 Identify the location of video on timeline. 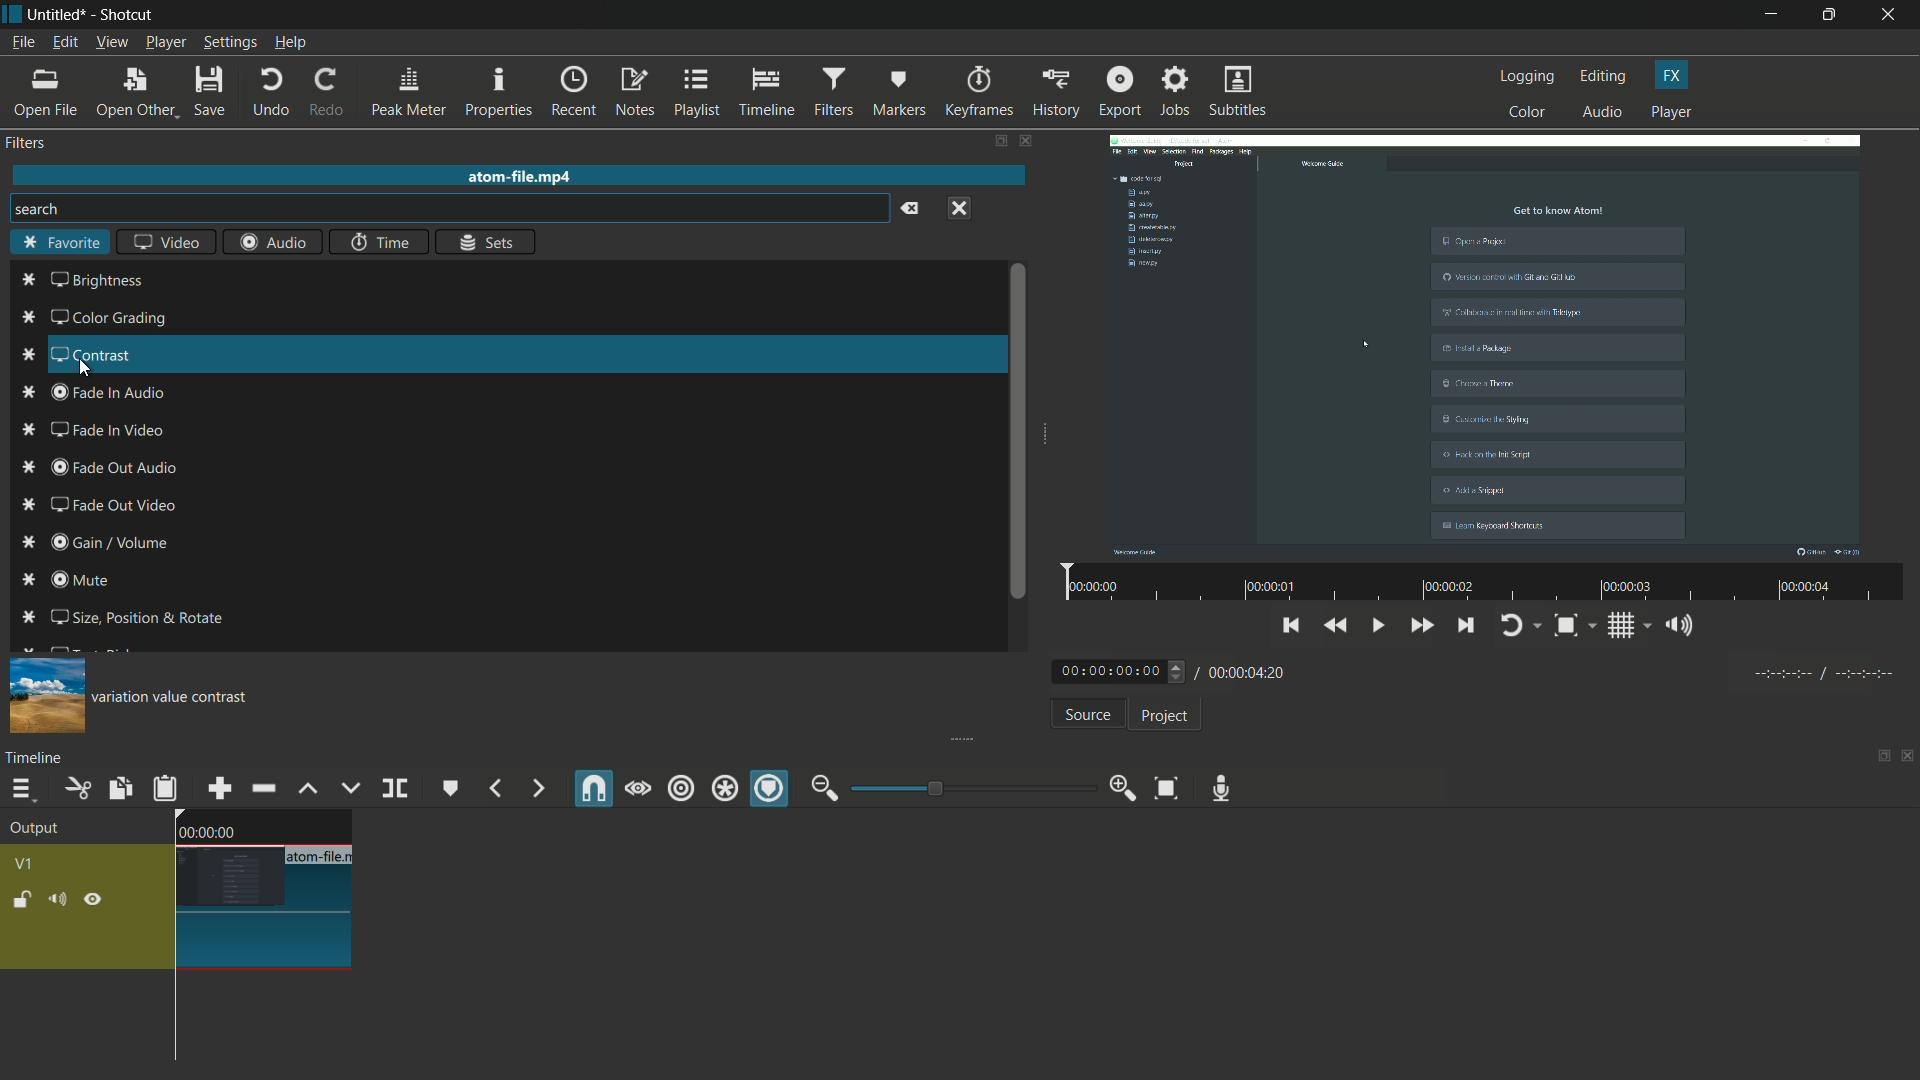
(261, 889).